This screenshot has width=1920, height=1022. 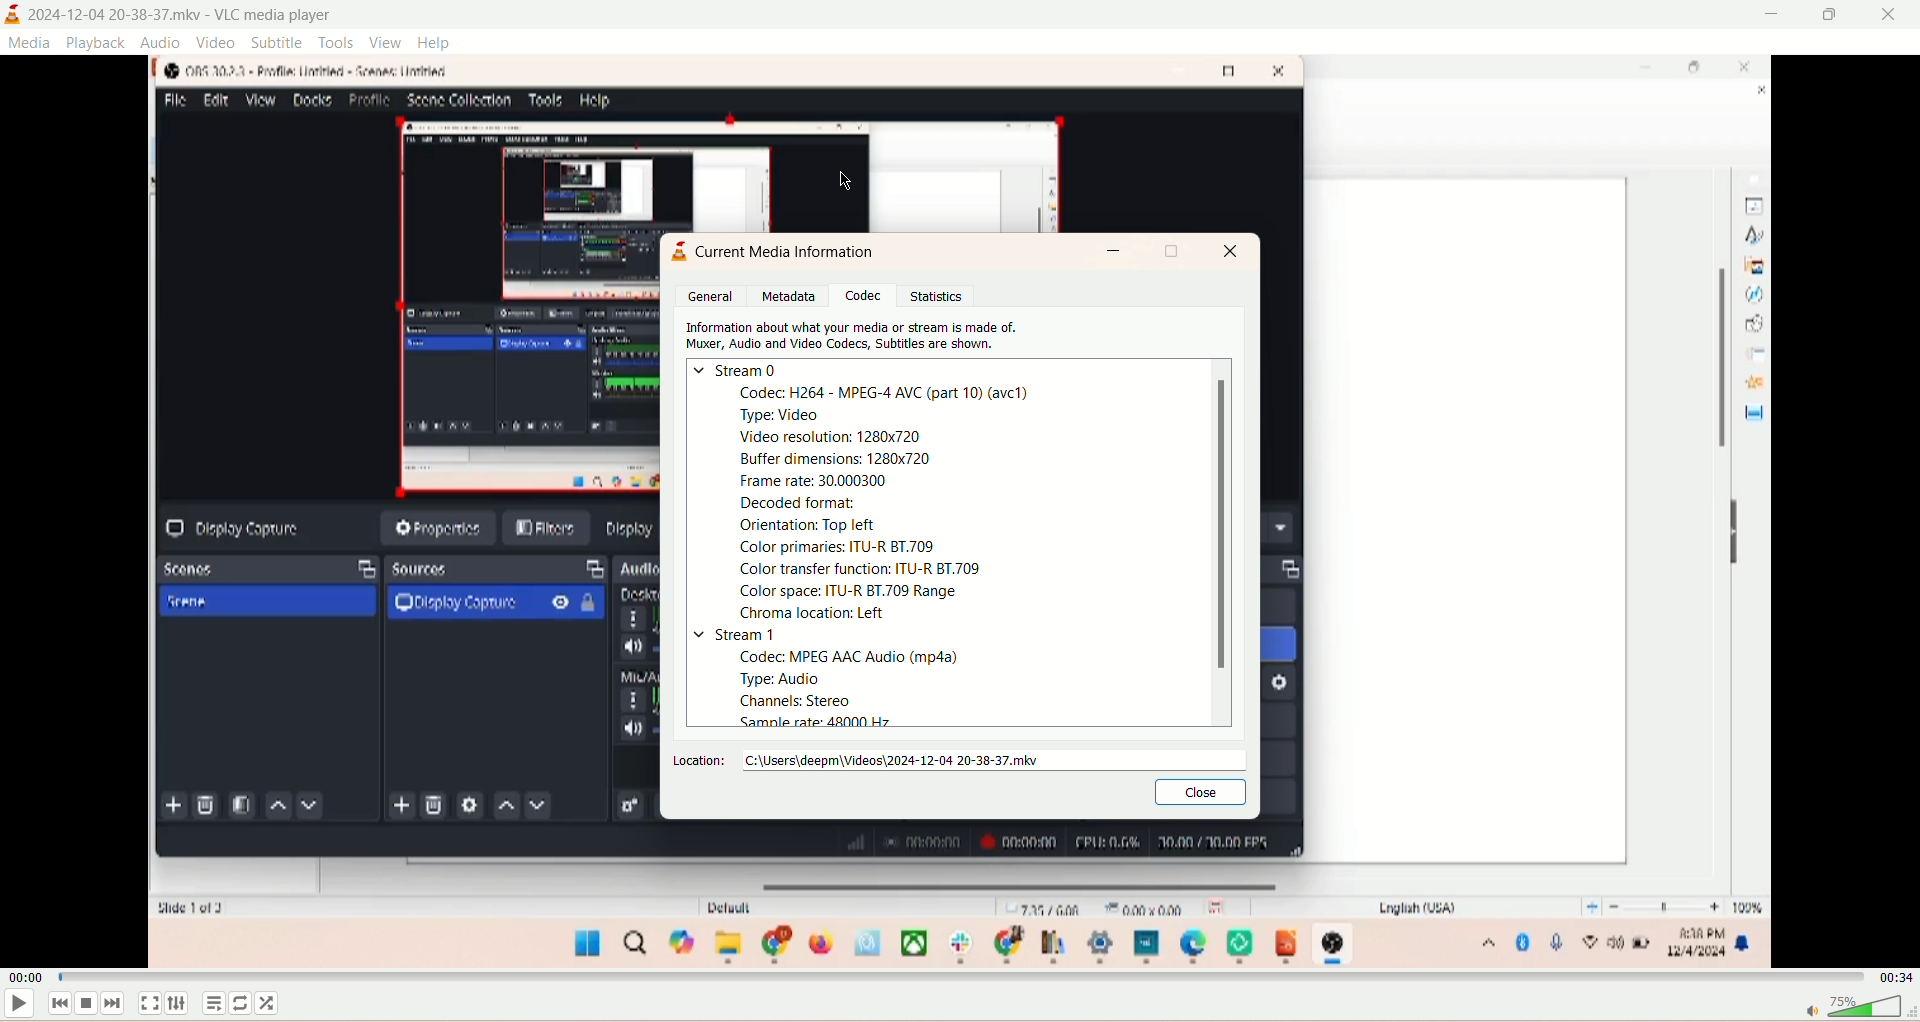 What do you see at coordinates (59, 1004) in the screenshot?
I see `previous` at bounding box center [59, 1004].